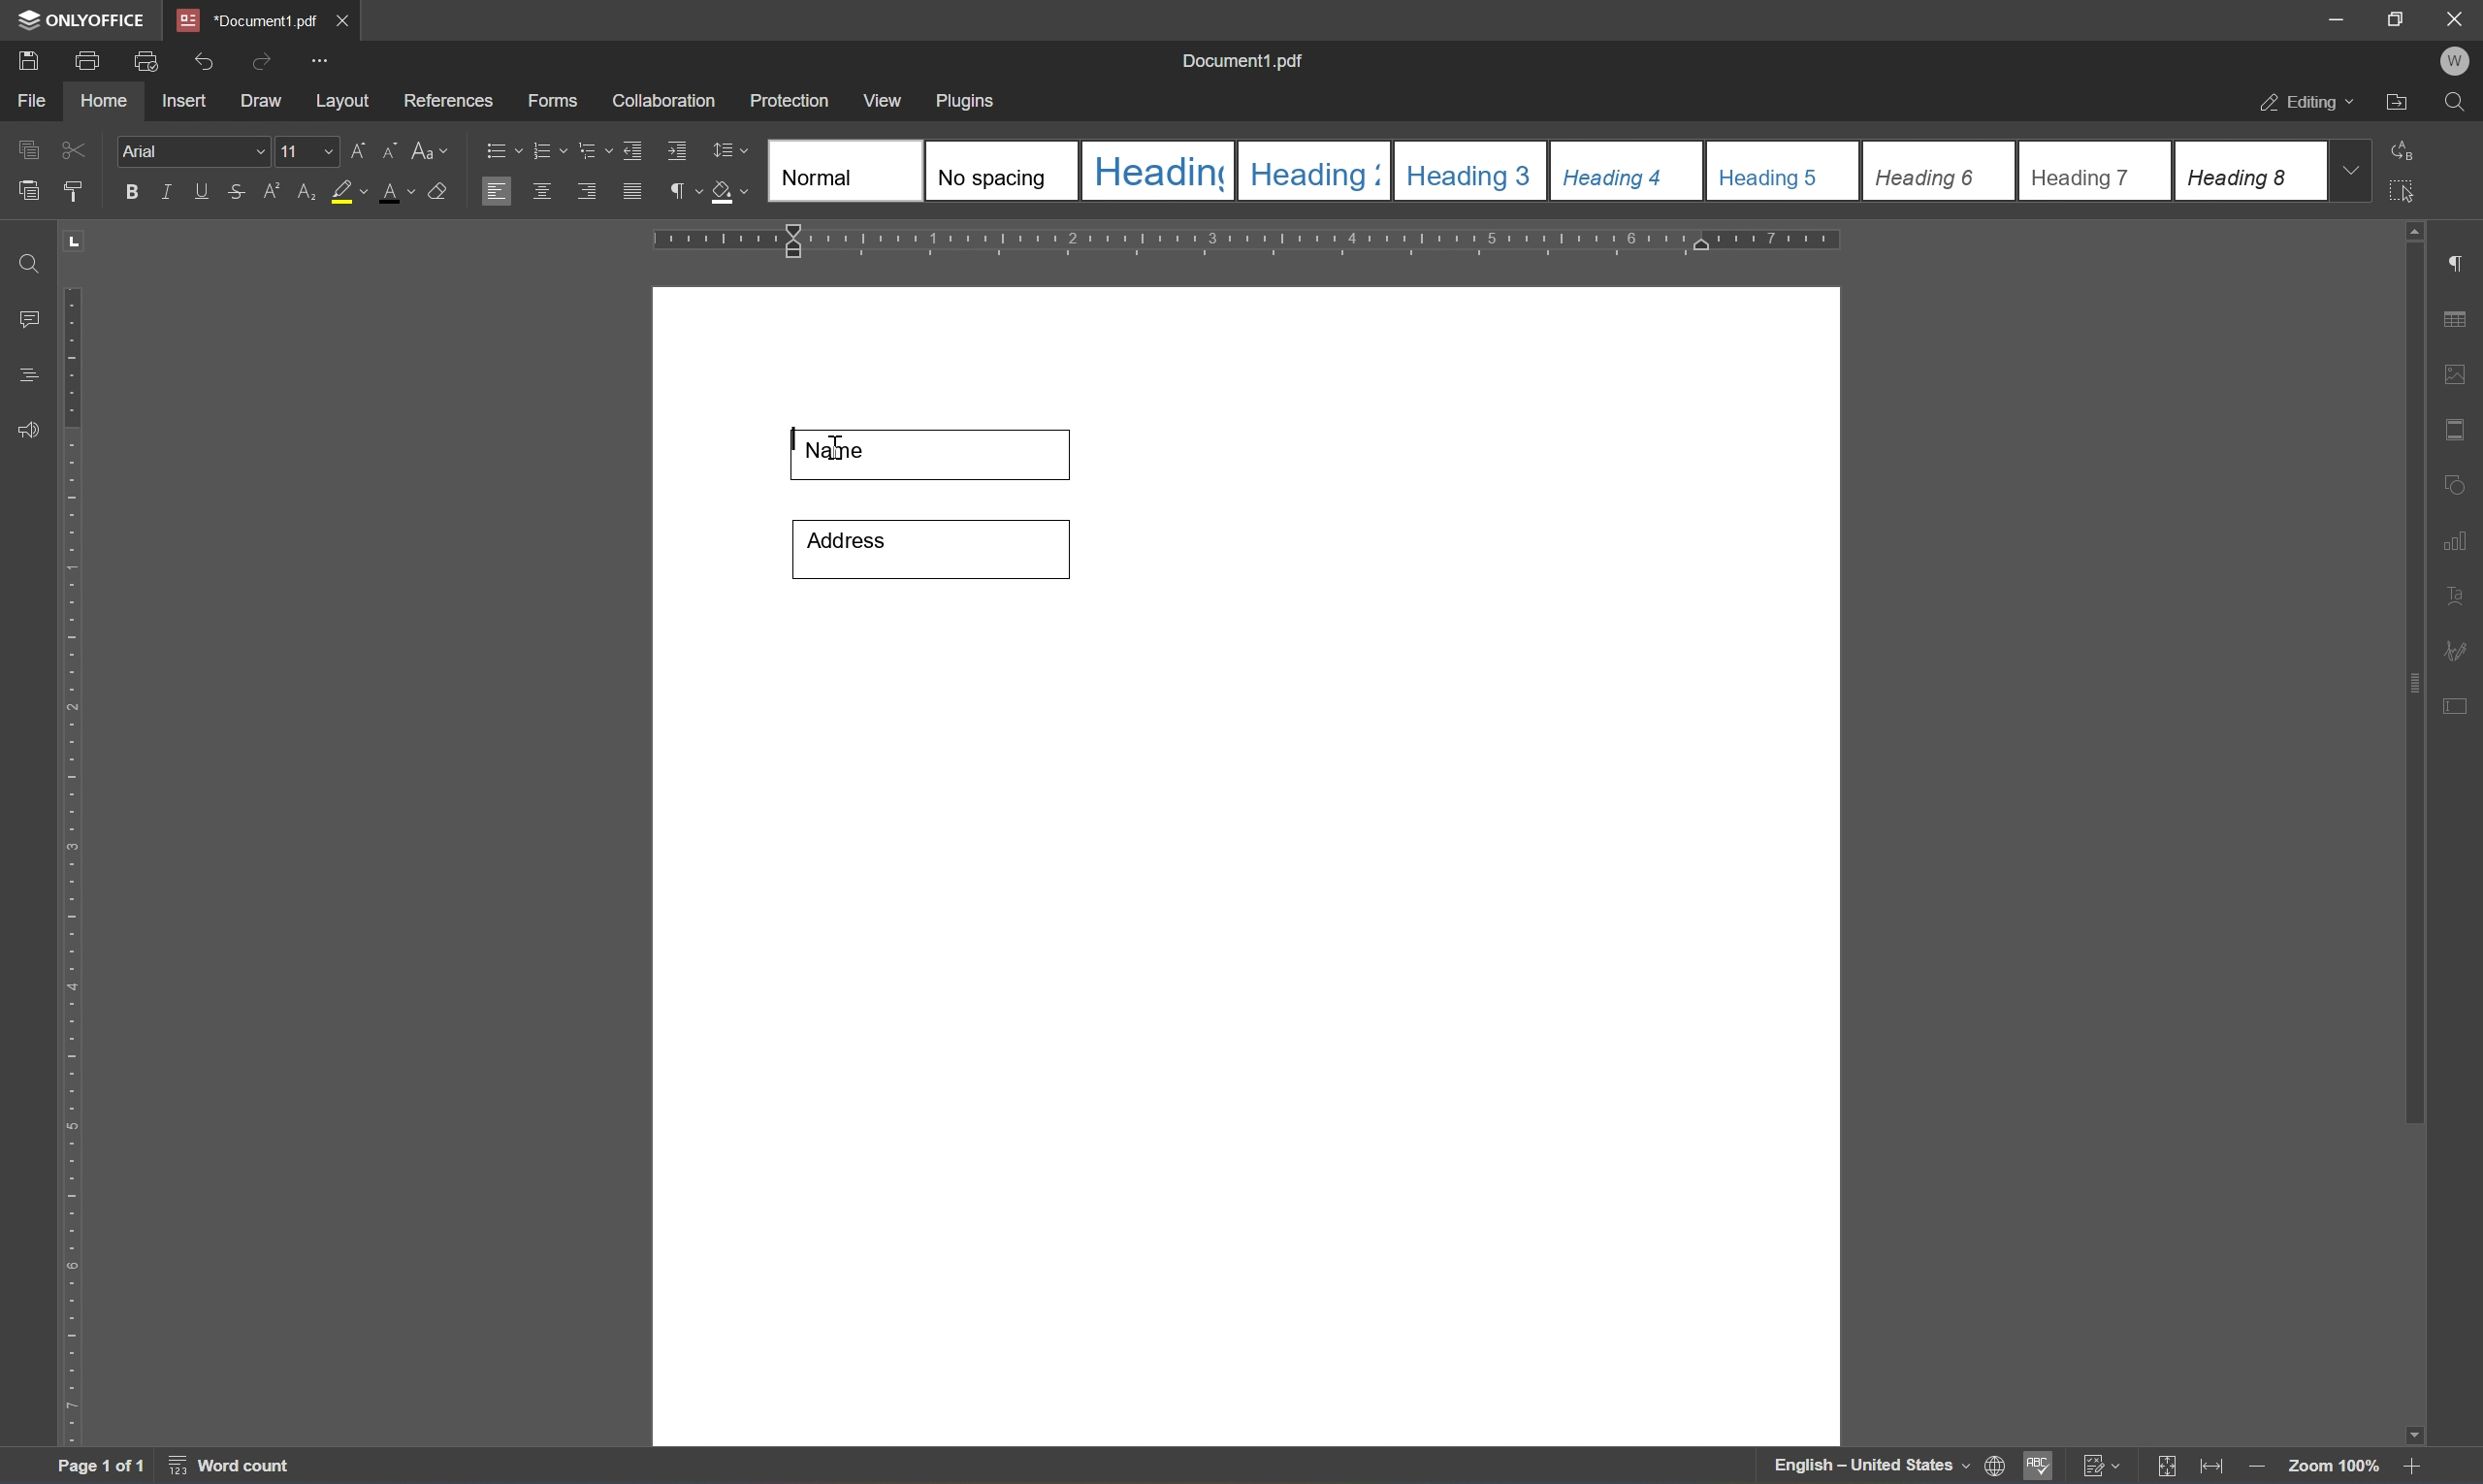 The height and width of the screenshot is (1484, 2483). I want to click on insert, so click(194, 103).